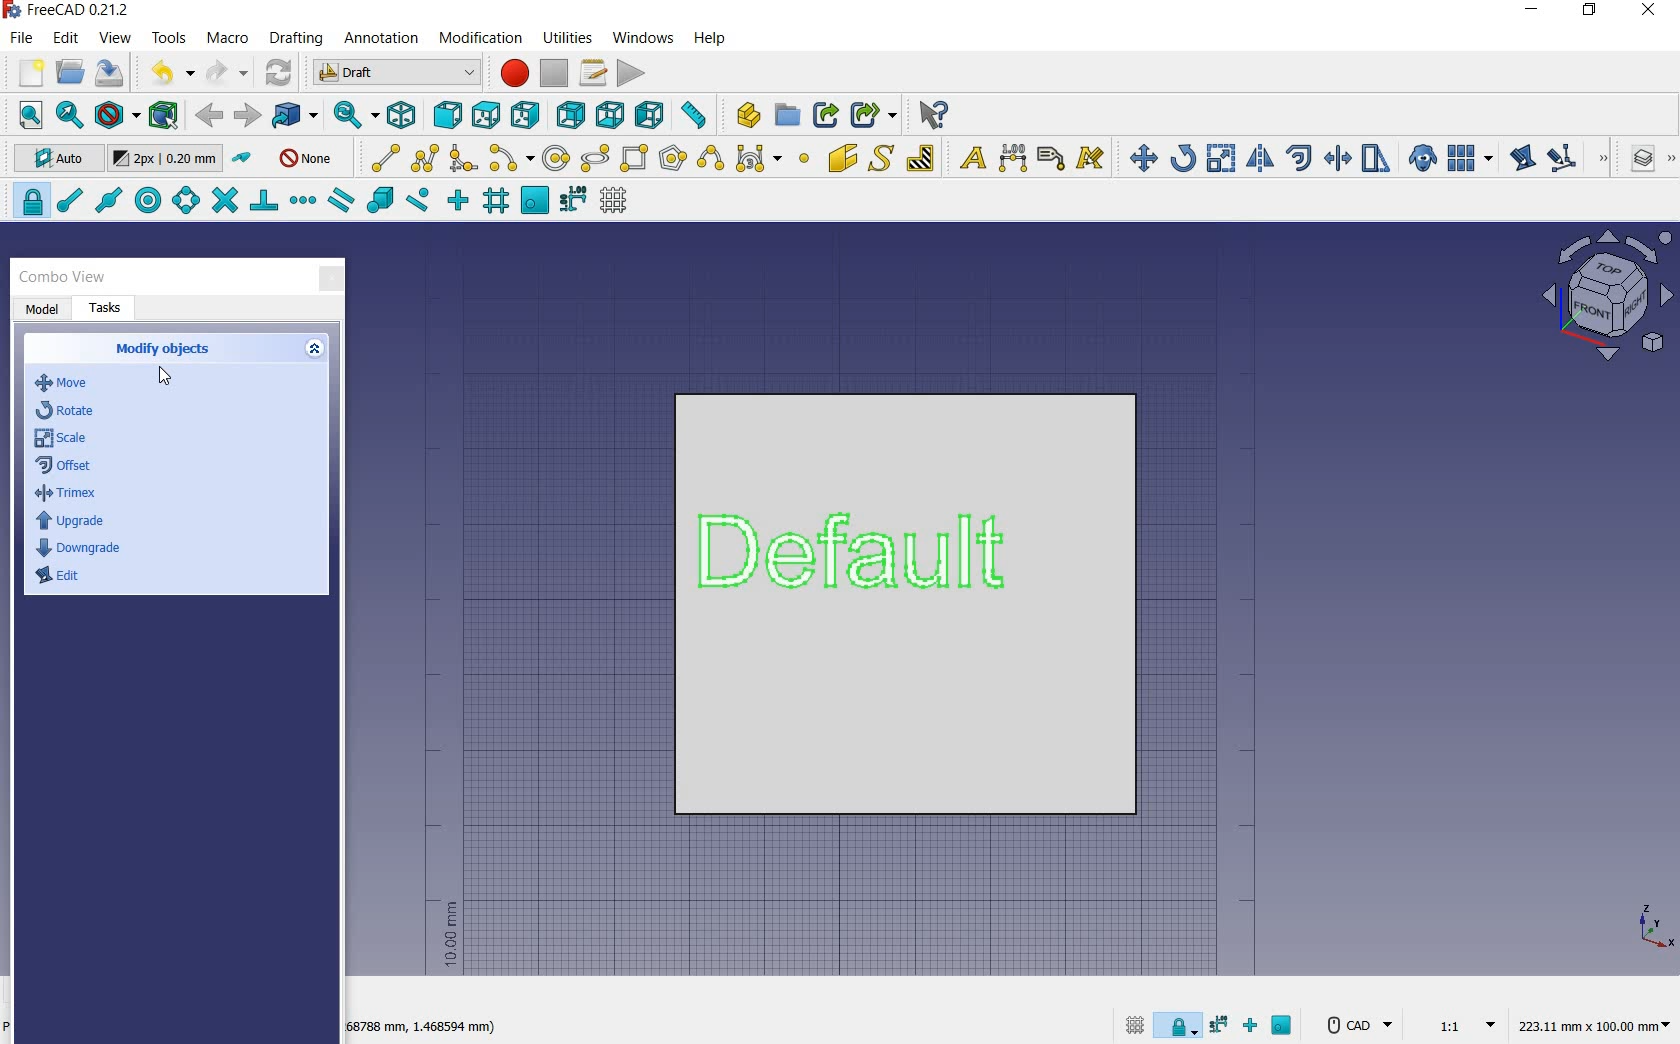 The height and width of the screenshot is (1044, 1680). I want to click on arc tools, so click(511, 159).